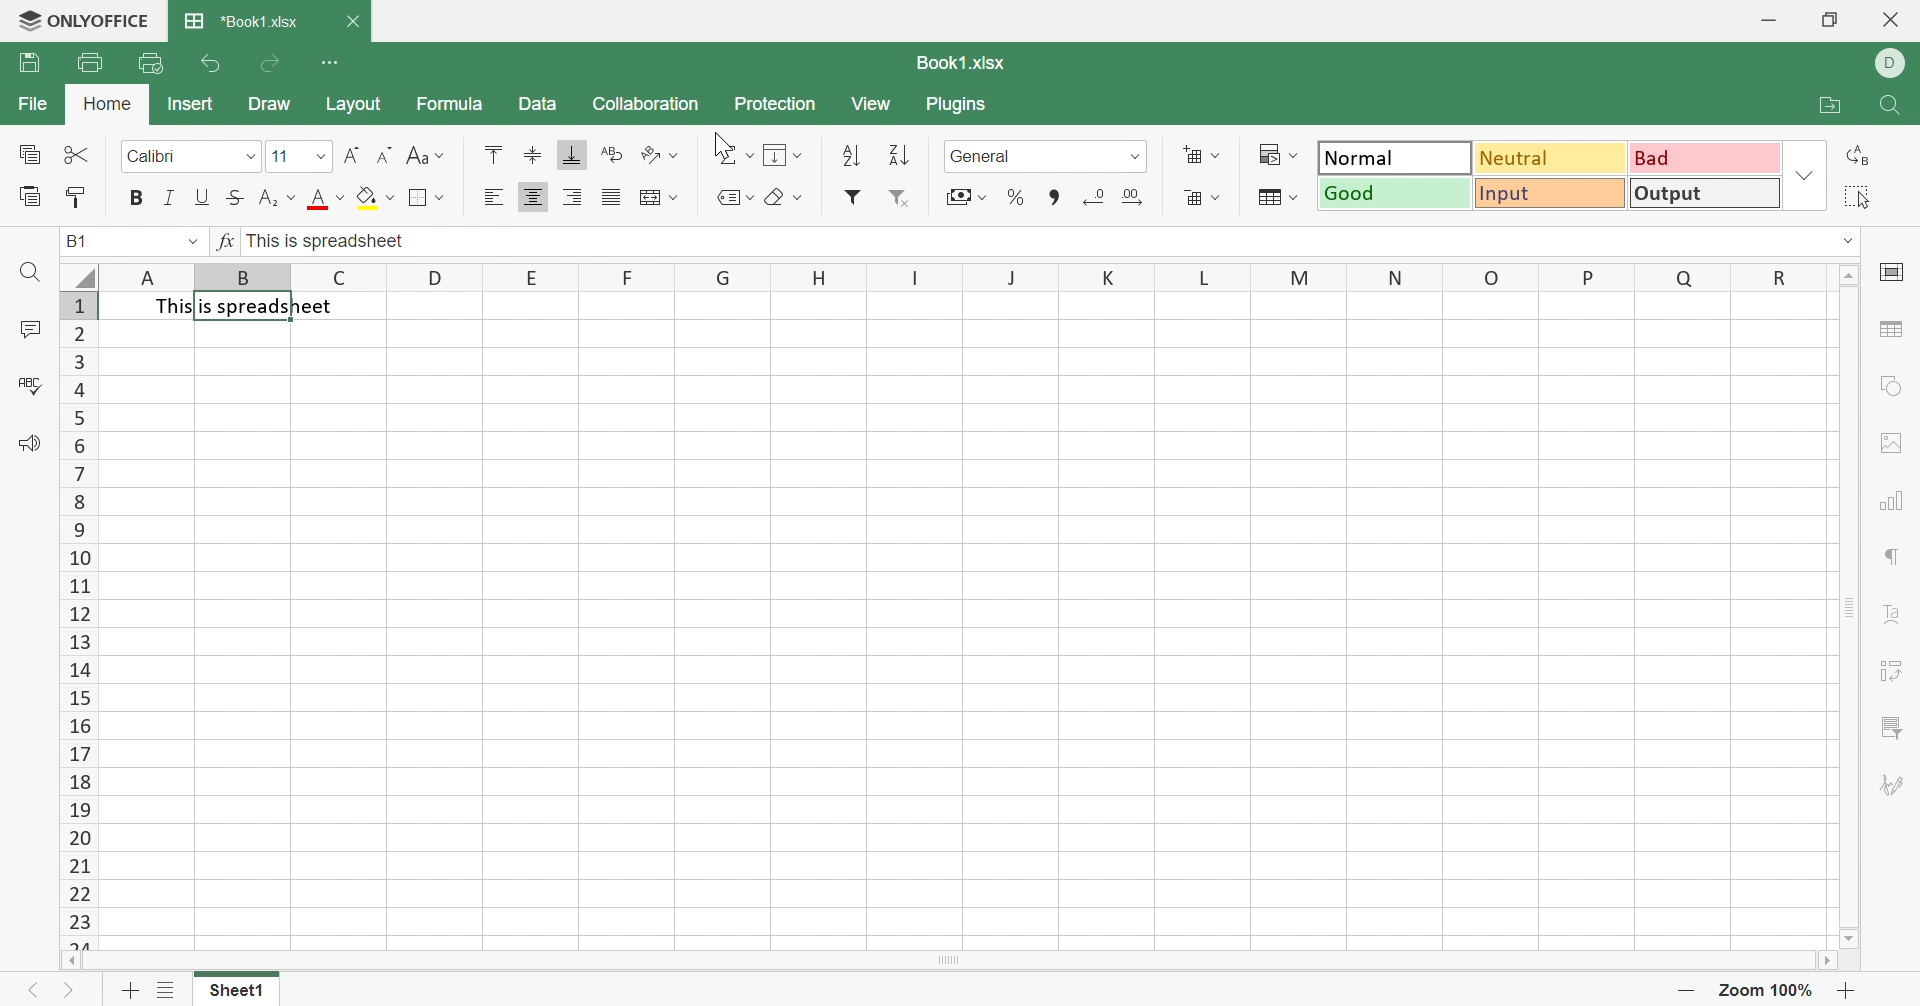 The image size is (1920, 1006). Describe the element at coordinates (984, 197) in the screenshot. I see `Drop Down` at that location.